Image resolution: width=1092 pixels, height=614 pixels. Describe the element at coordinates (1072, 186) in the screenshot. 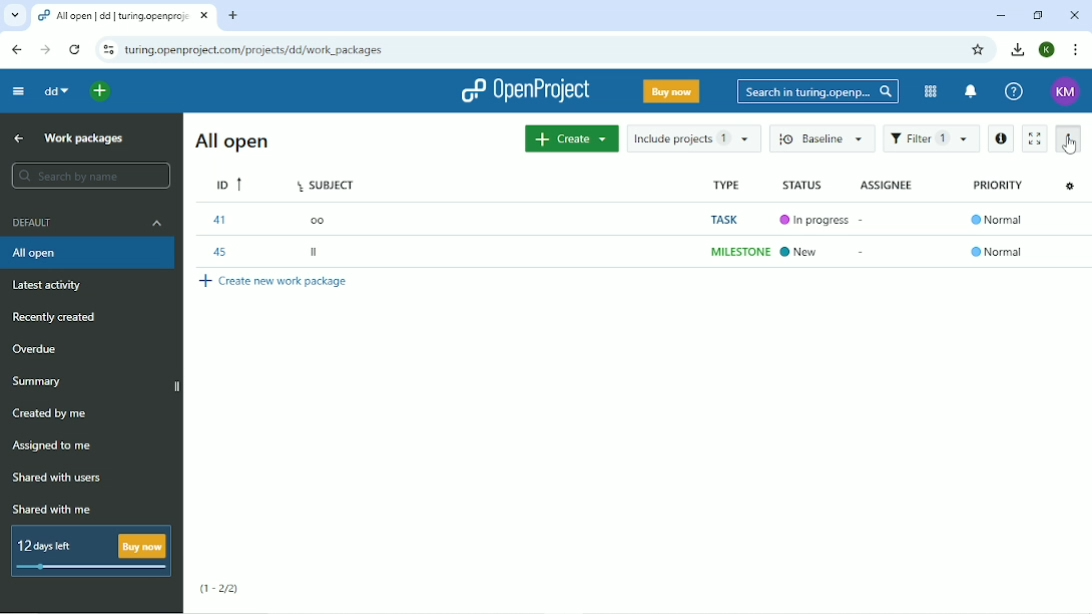

I see `Configure view` at that location.